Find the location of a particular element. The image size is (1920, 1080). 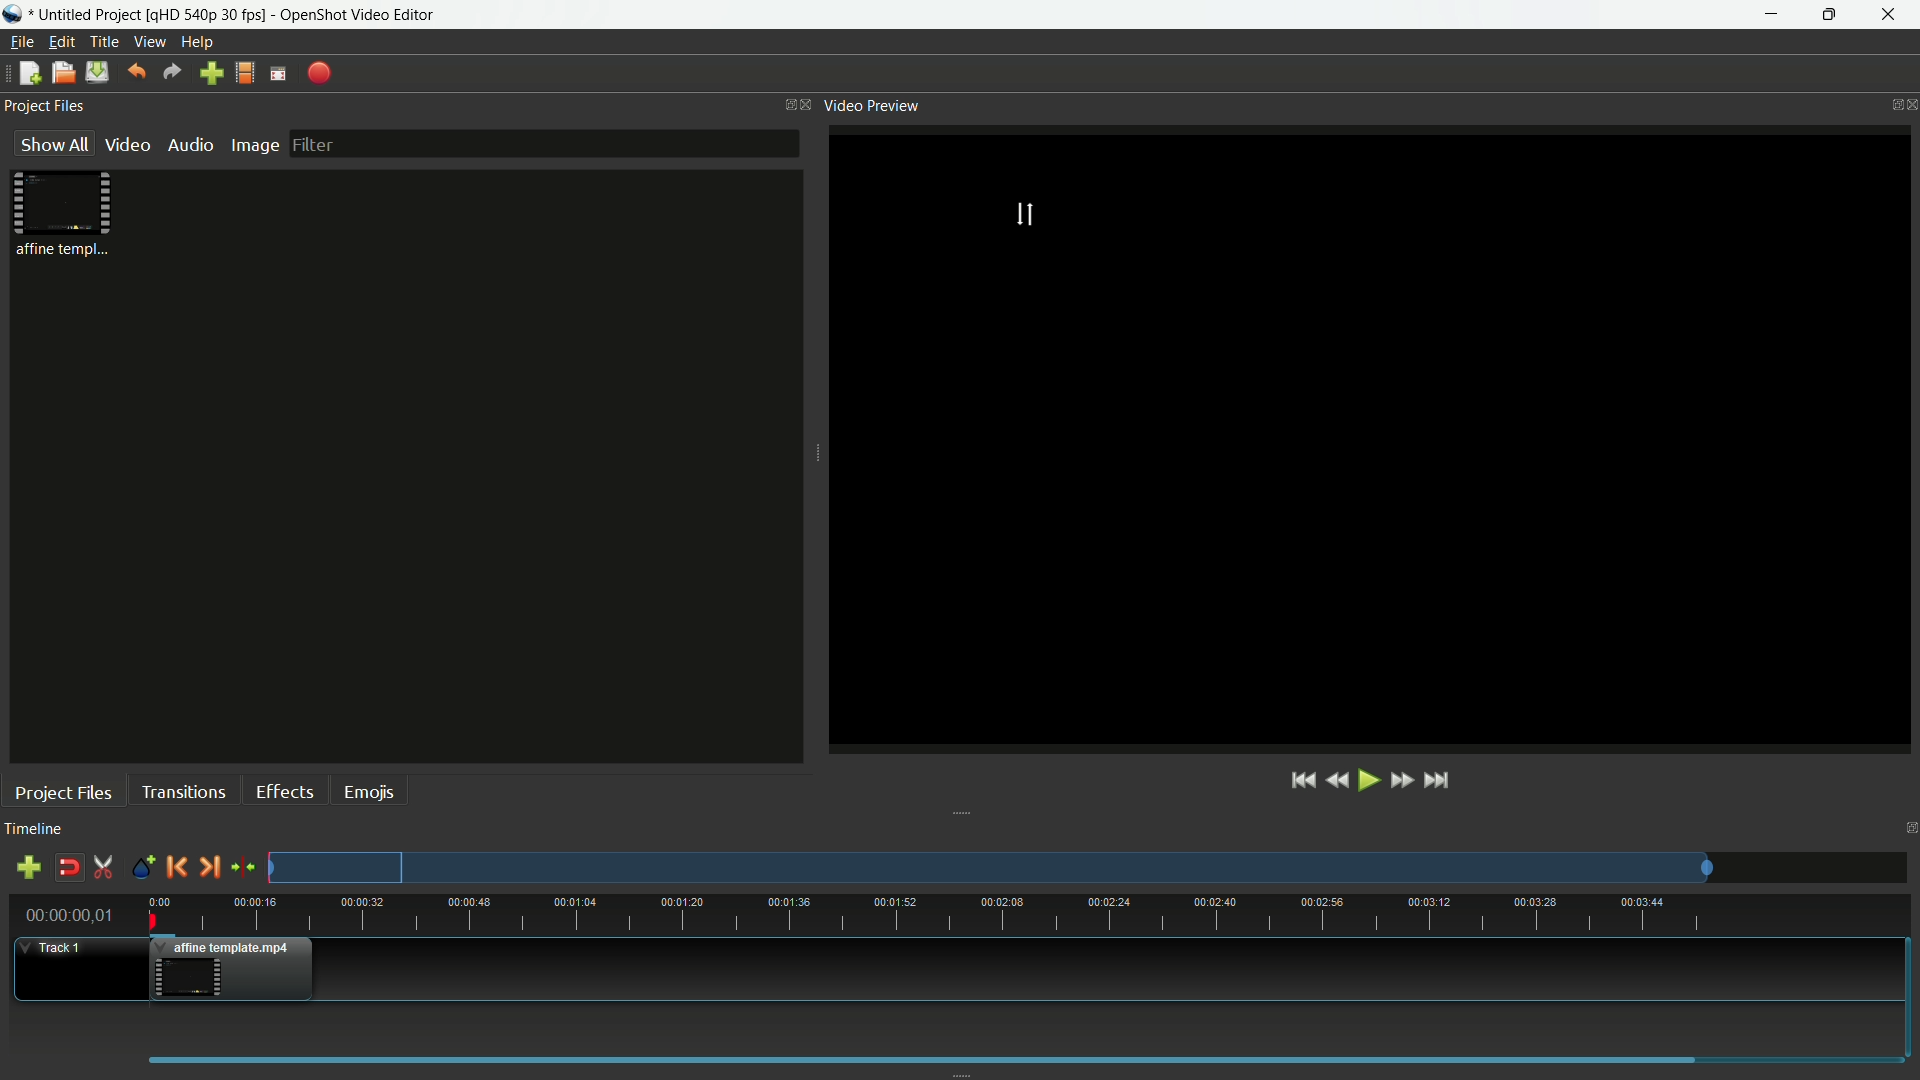

export is located at coordinates (318, 74).